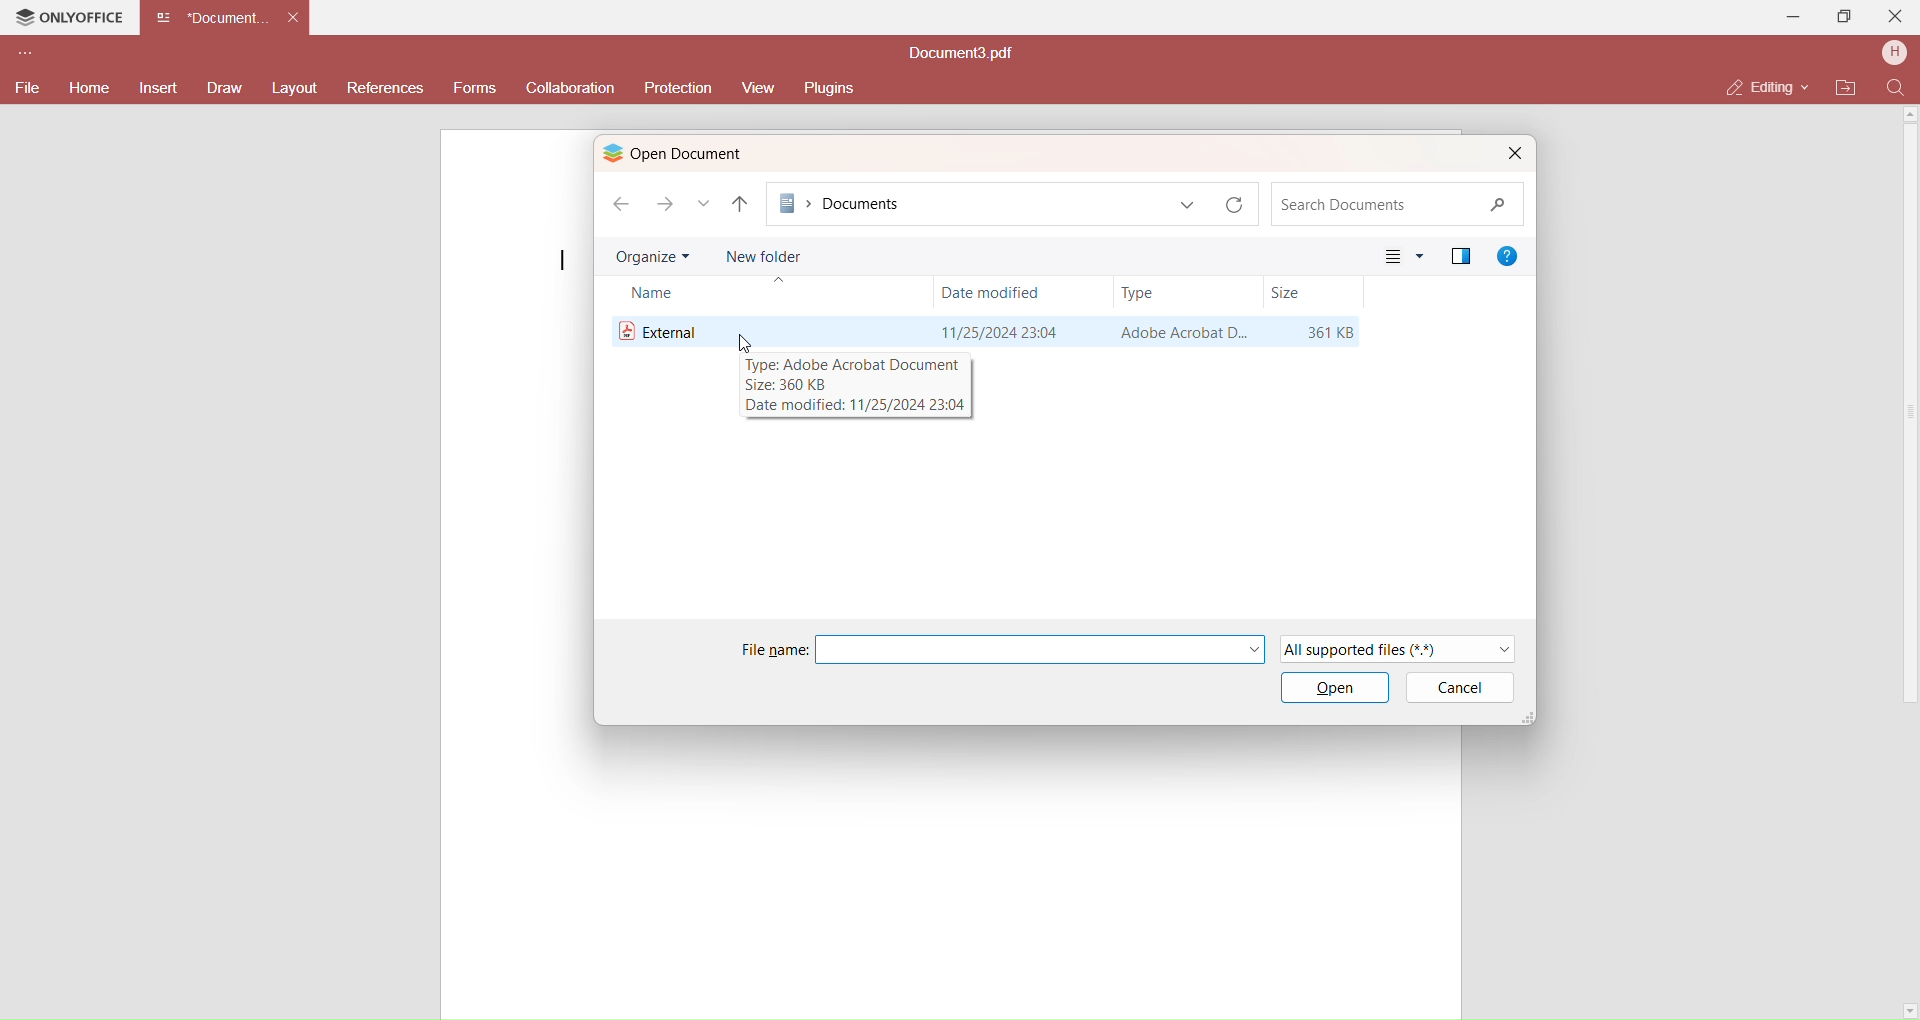 This screenshot has height=1020, width=1920. What do you see at coordinates (1287, 294) in the screenshot?
I see `Size` at bounding box center [1287, 294].